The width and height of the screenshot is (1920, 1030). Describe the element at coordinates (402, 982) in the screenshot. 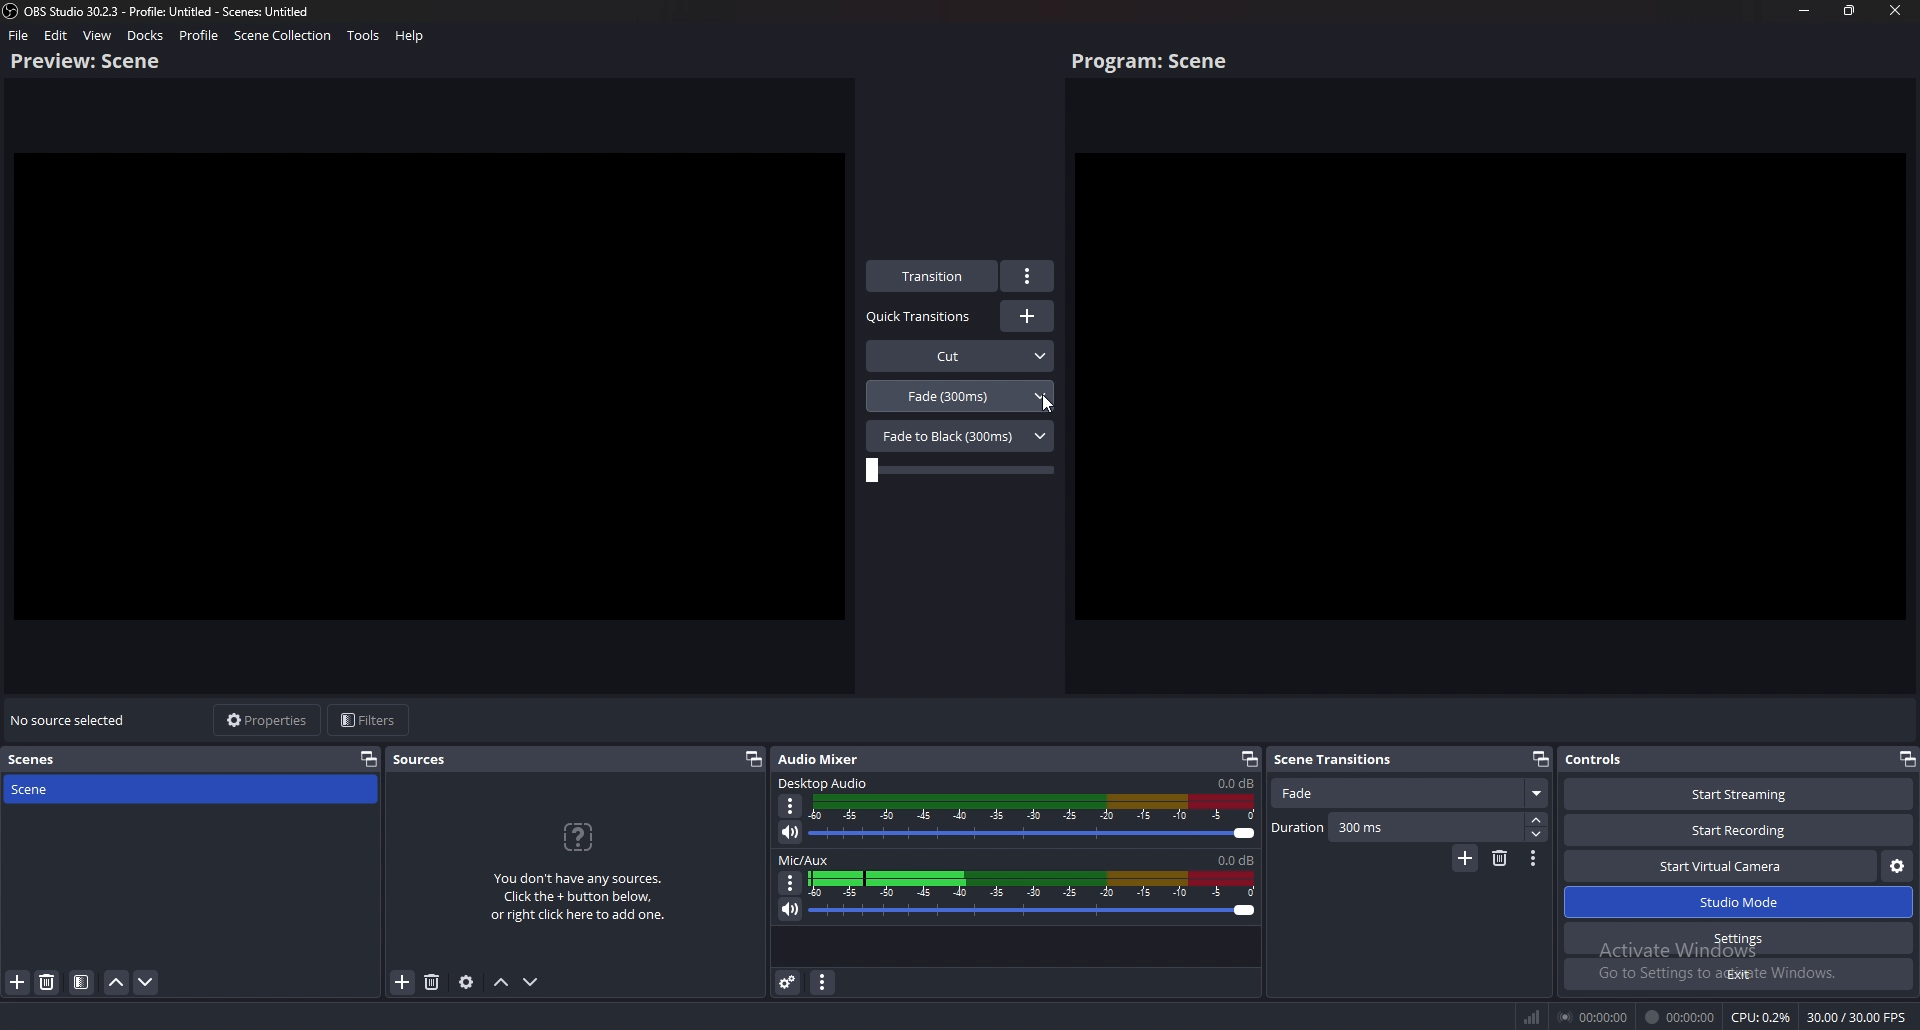

I see `add source` at that location.